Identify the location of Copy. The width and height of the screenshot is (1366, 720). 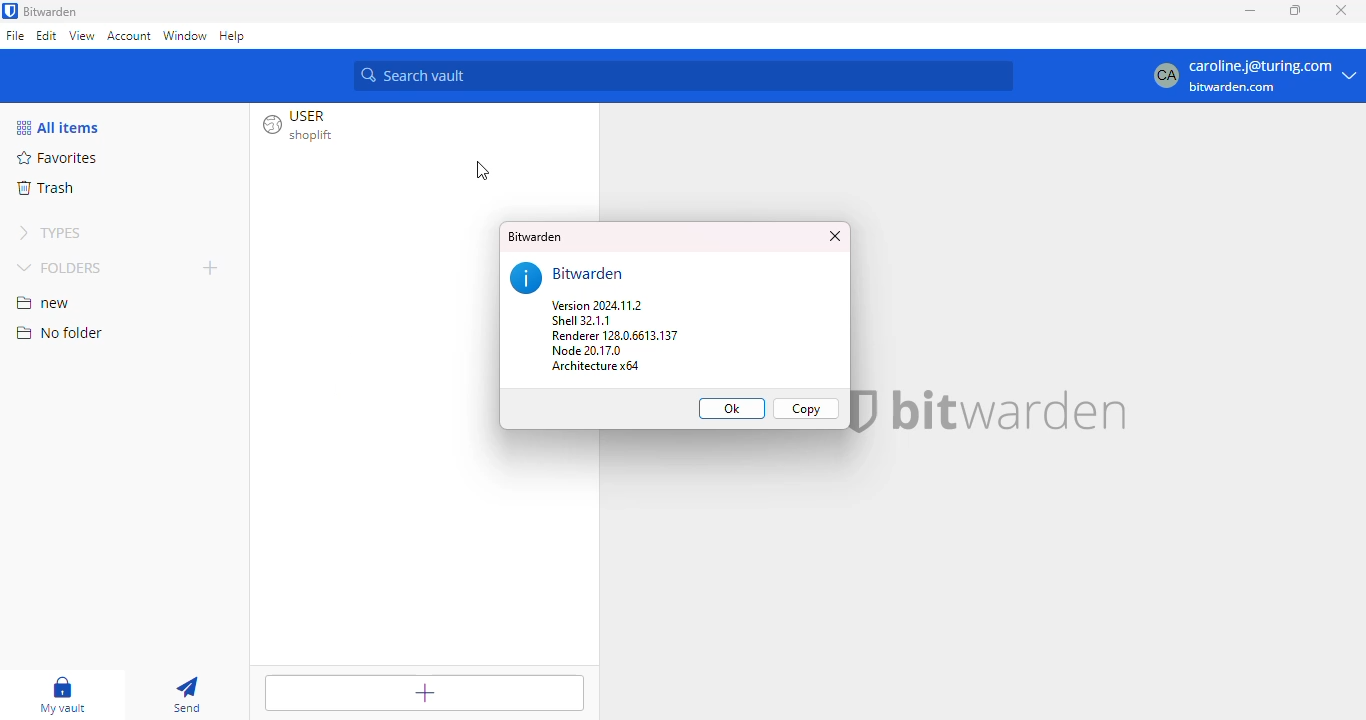
(807, 409).